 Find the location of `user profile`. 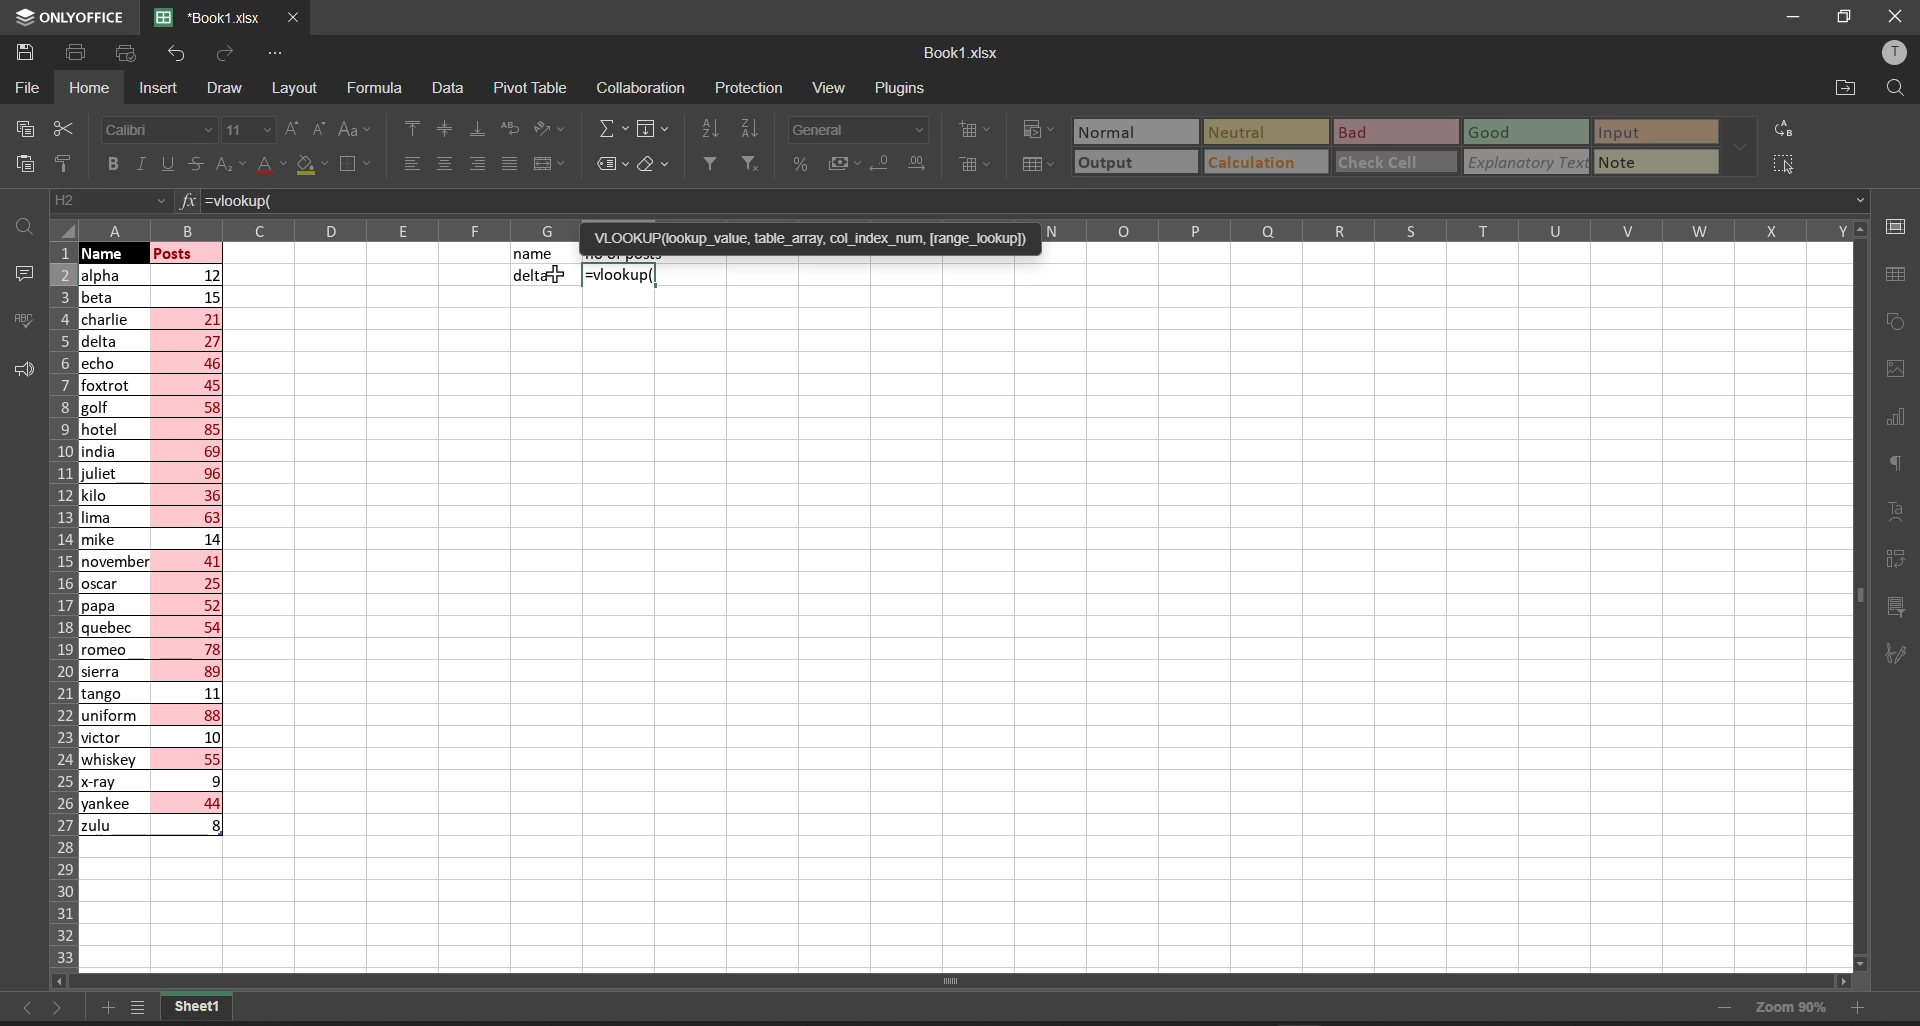

user profile is located at coordinates (1897, 52).